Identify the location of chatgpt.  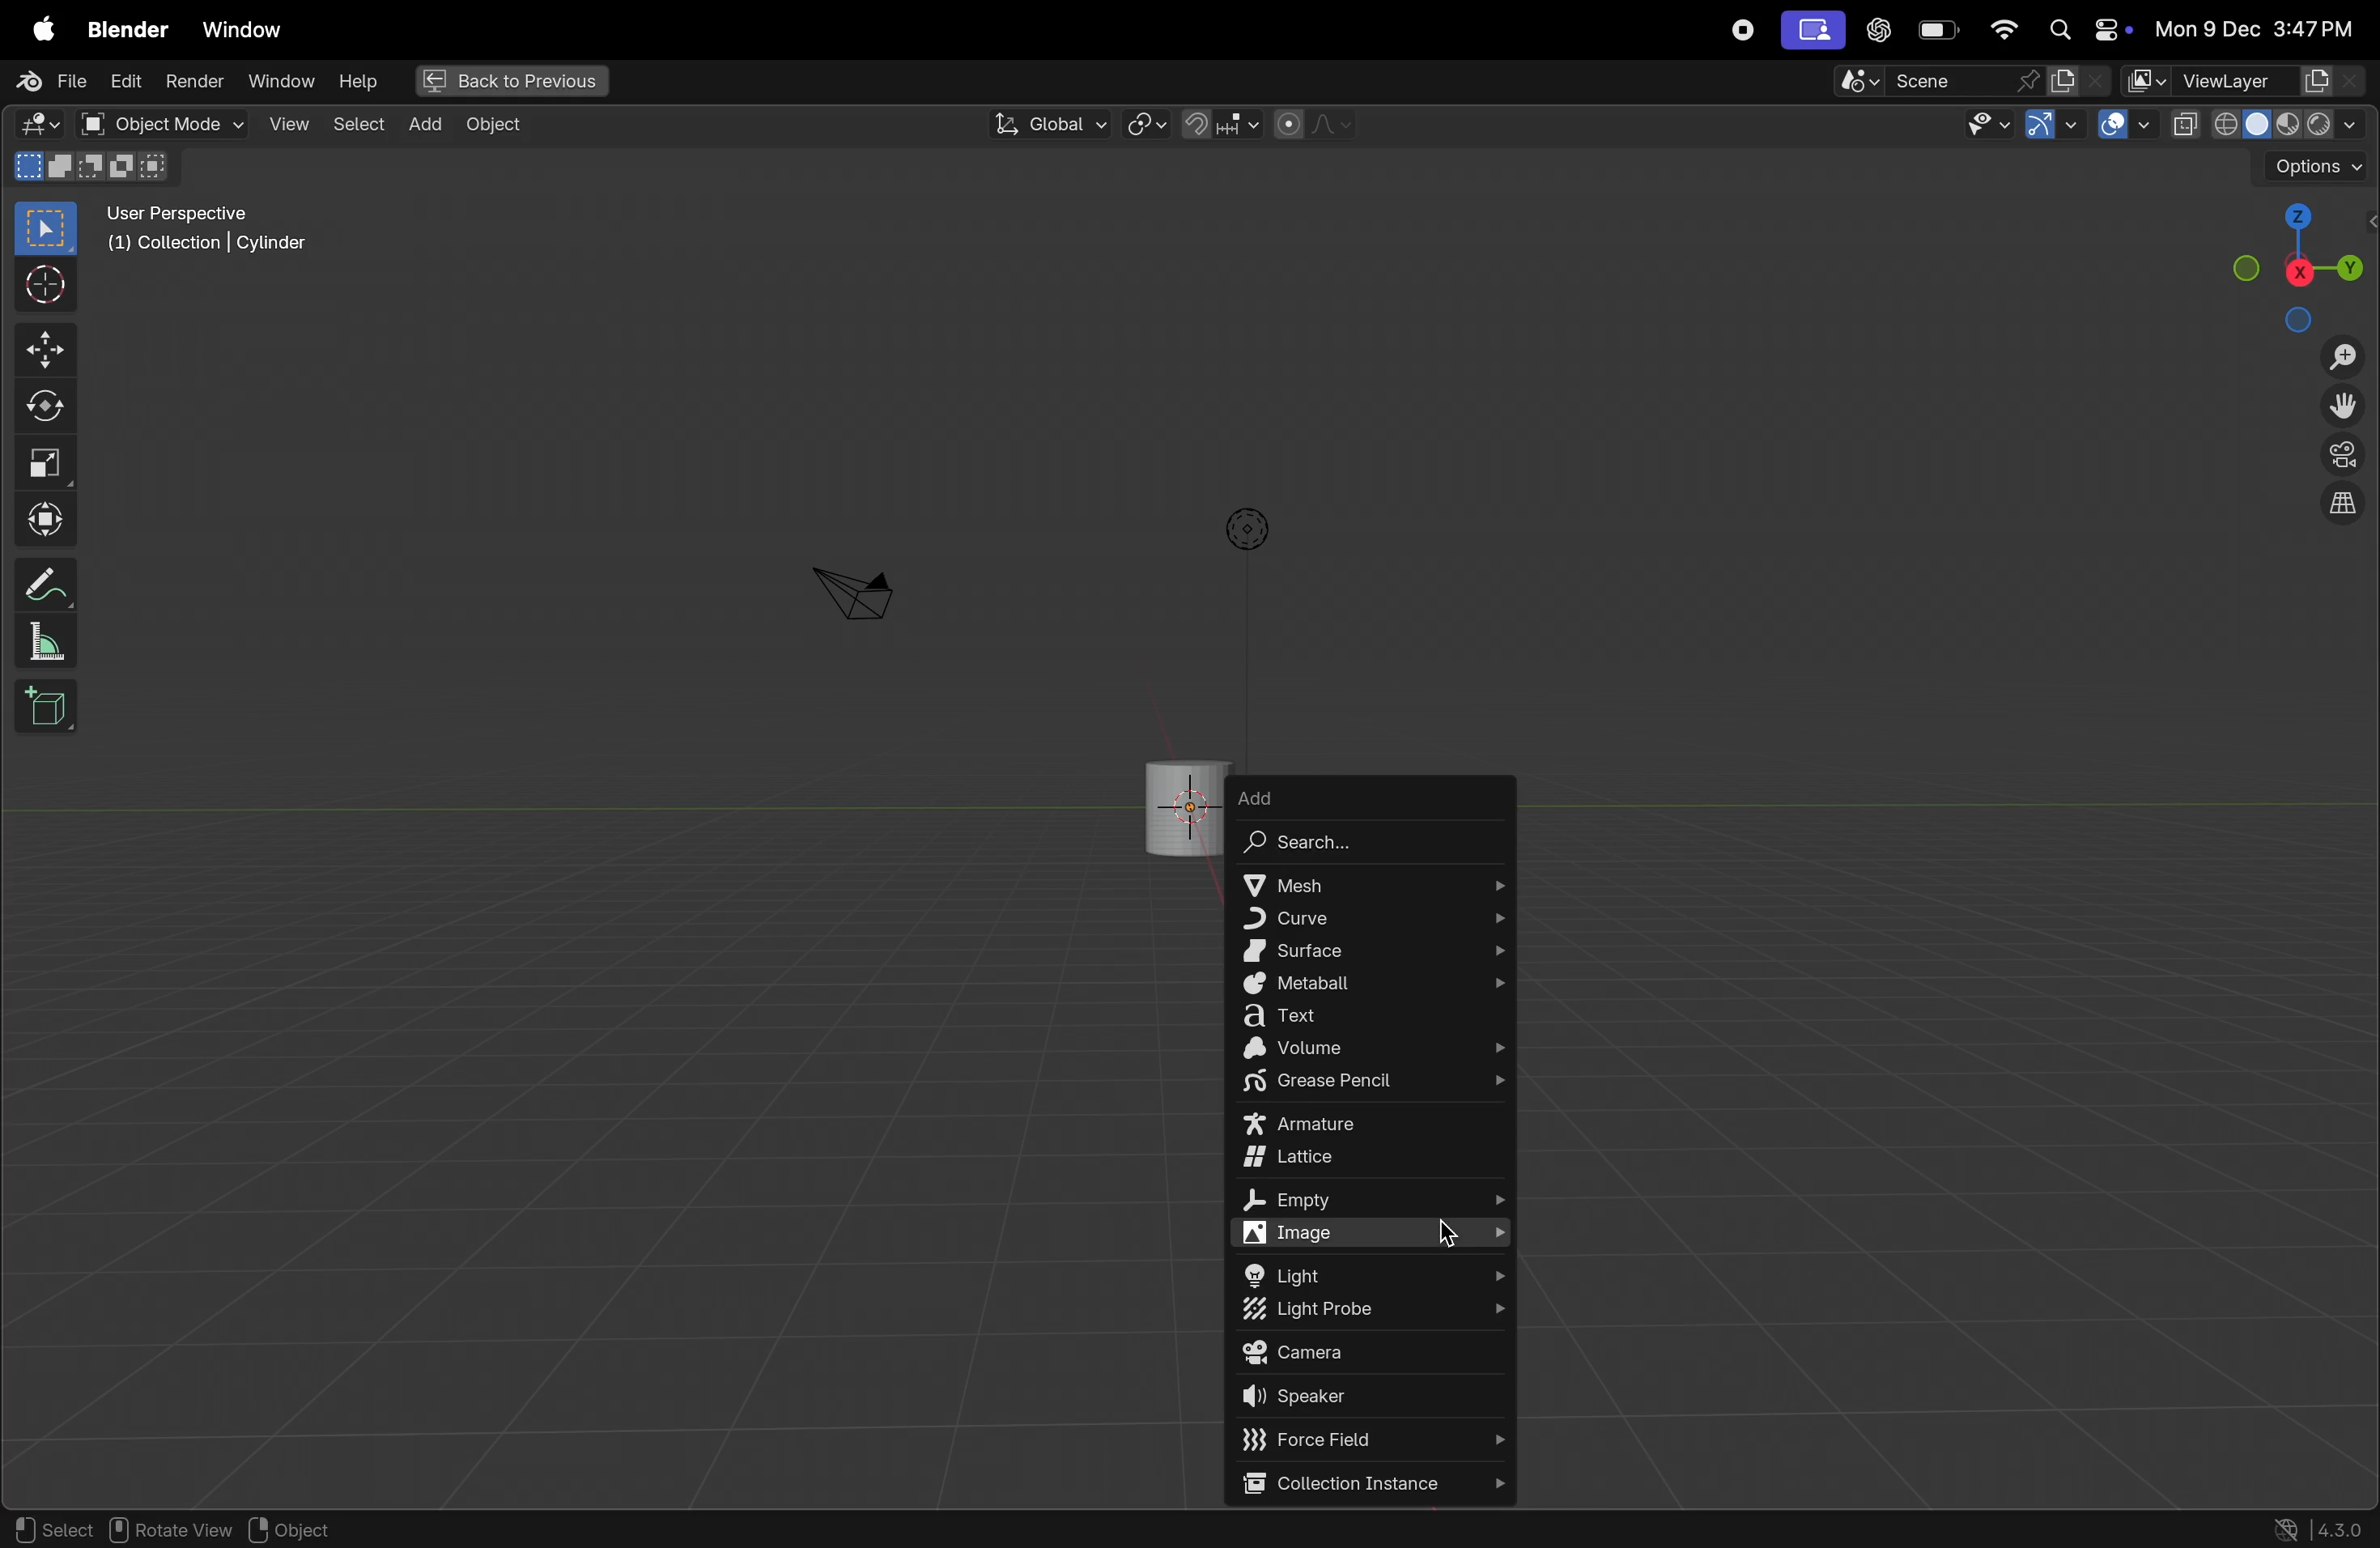
(1878, 31).